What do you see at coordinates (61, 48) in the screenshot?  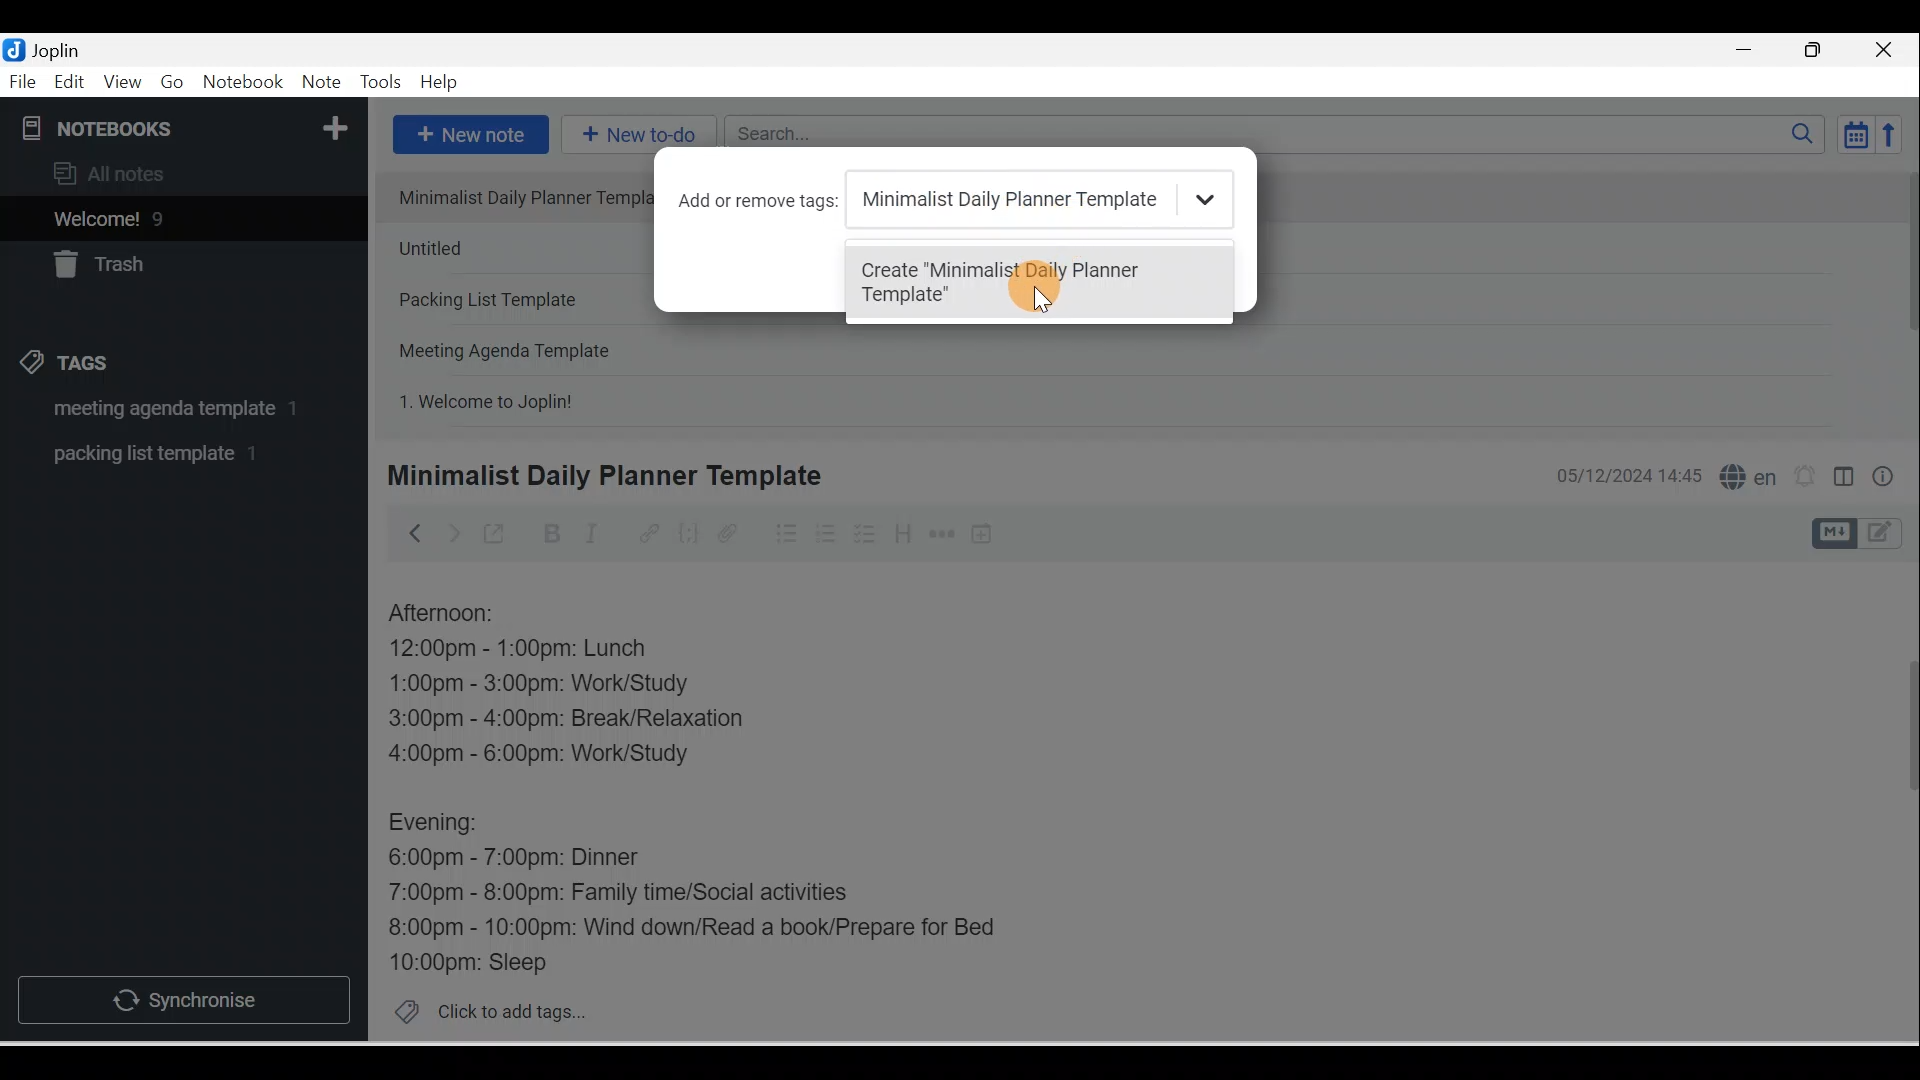 I see `Joplin` at bounding box center [61, 48].